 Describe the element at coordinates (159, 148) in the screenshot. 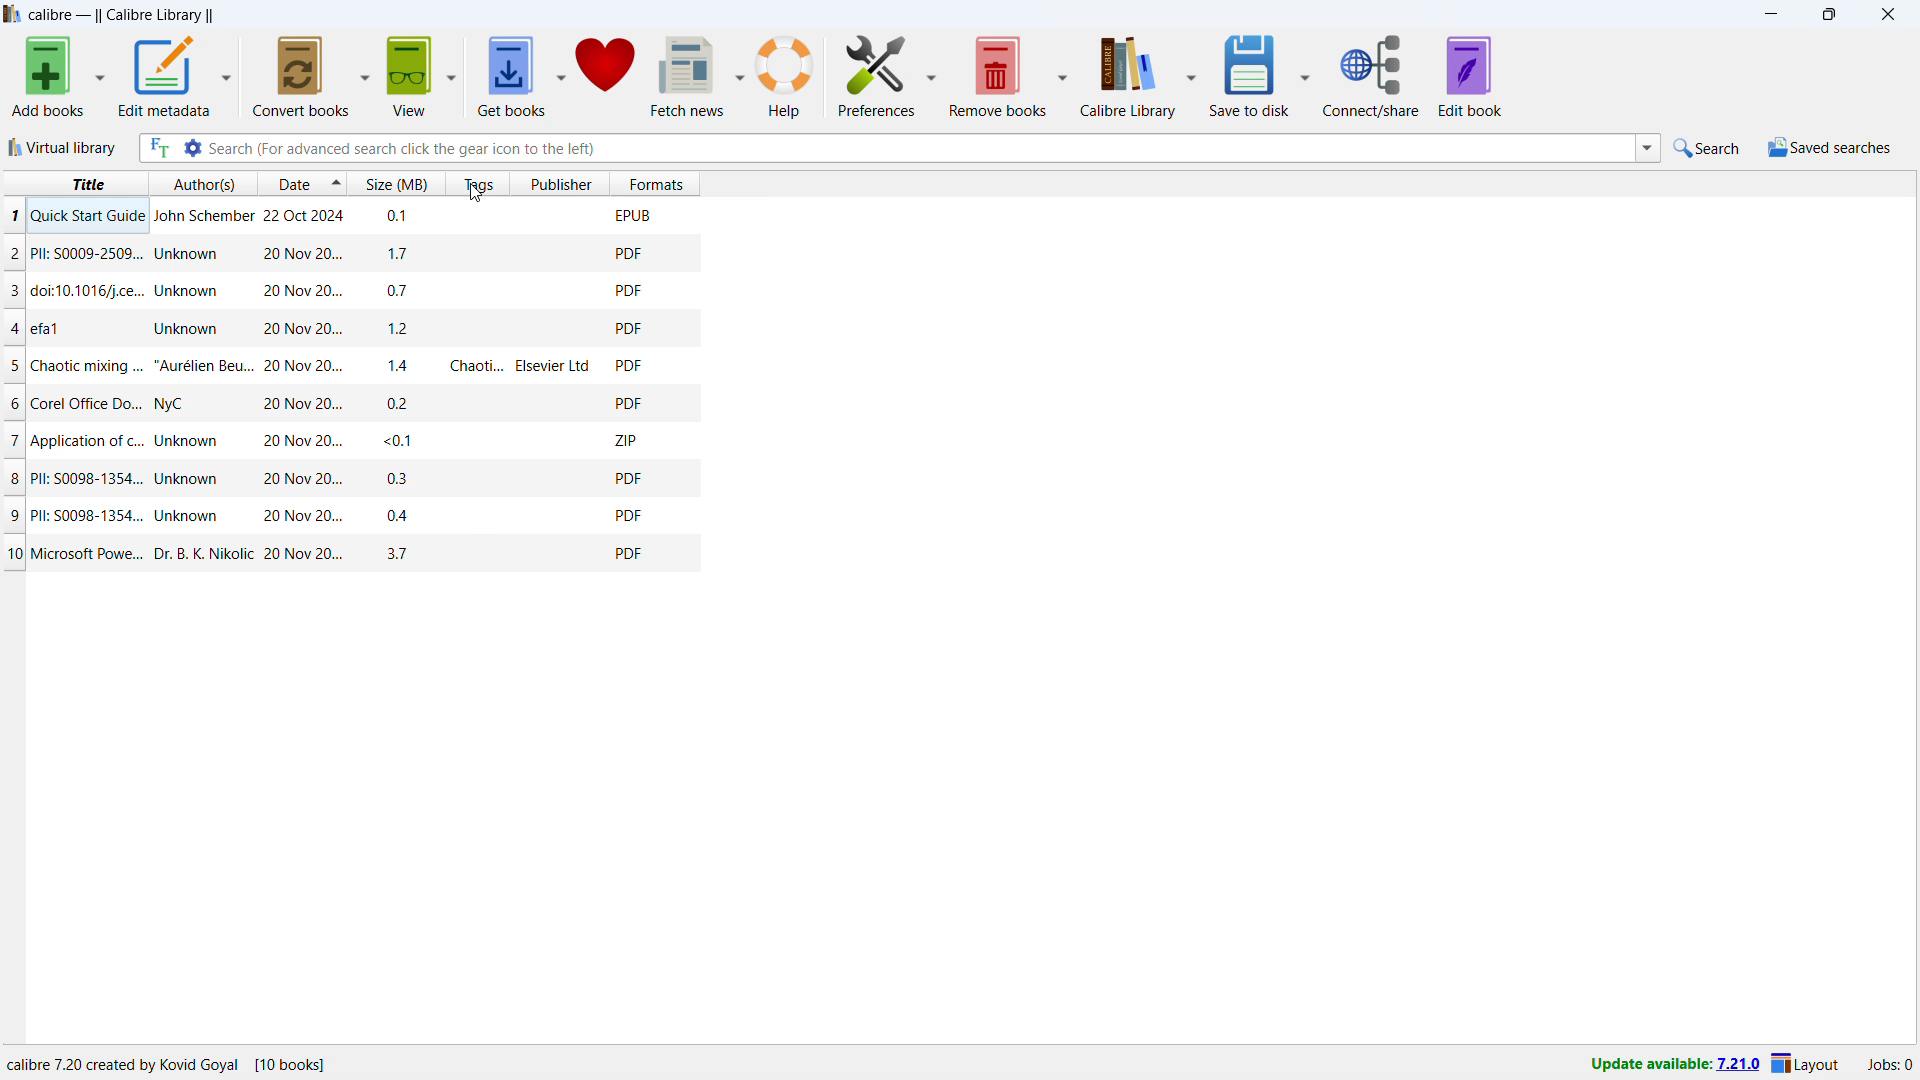

I see `full text search` at that location.